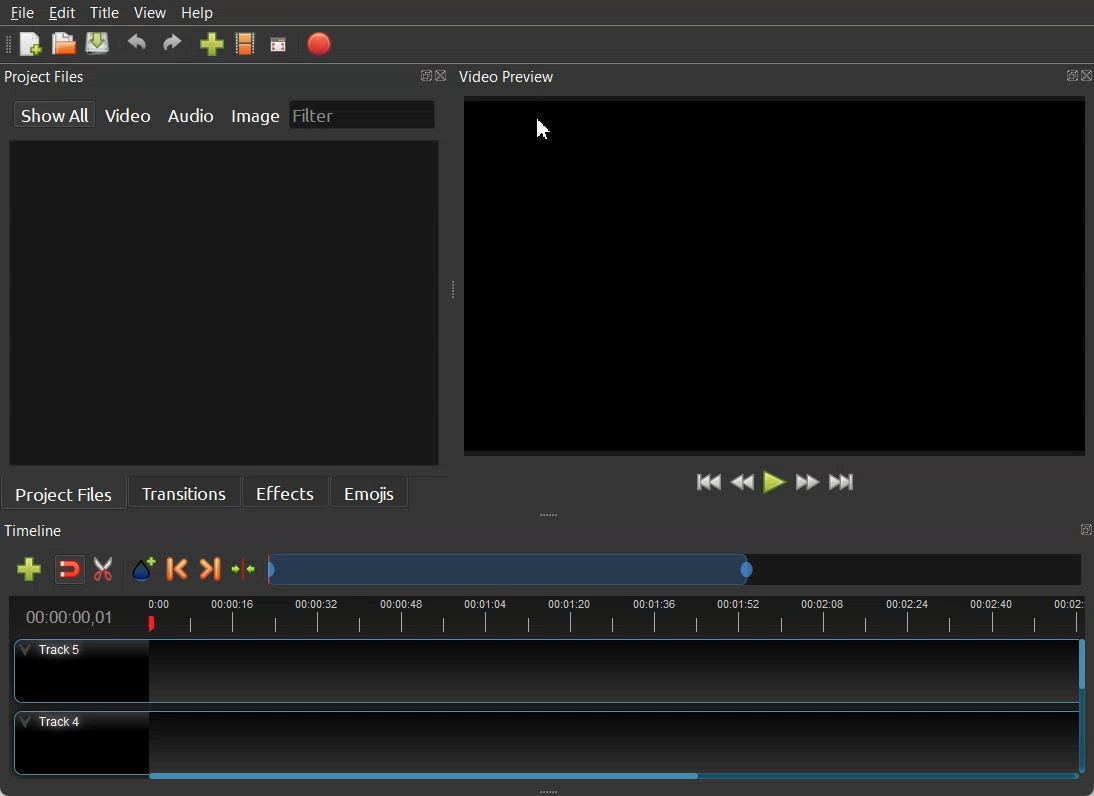  What do you see at coordinates (278, 43) in the screenshot?
I see `Fullscreen` at bounding box center [278, 43].